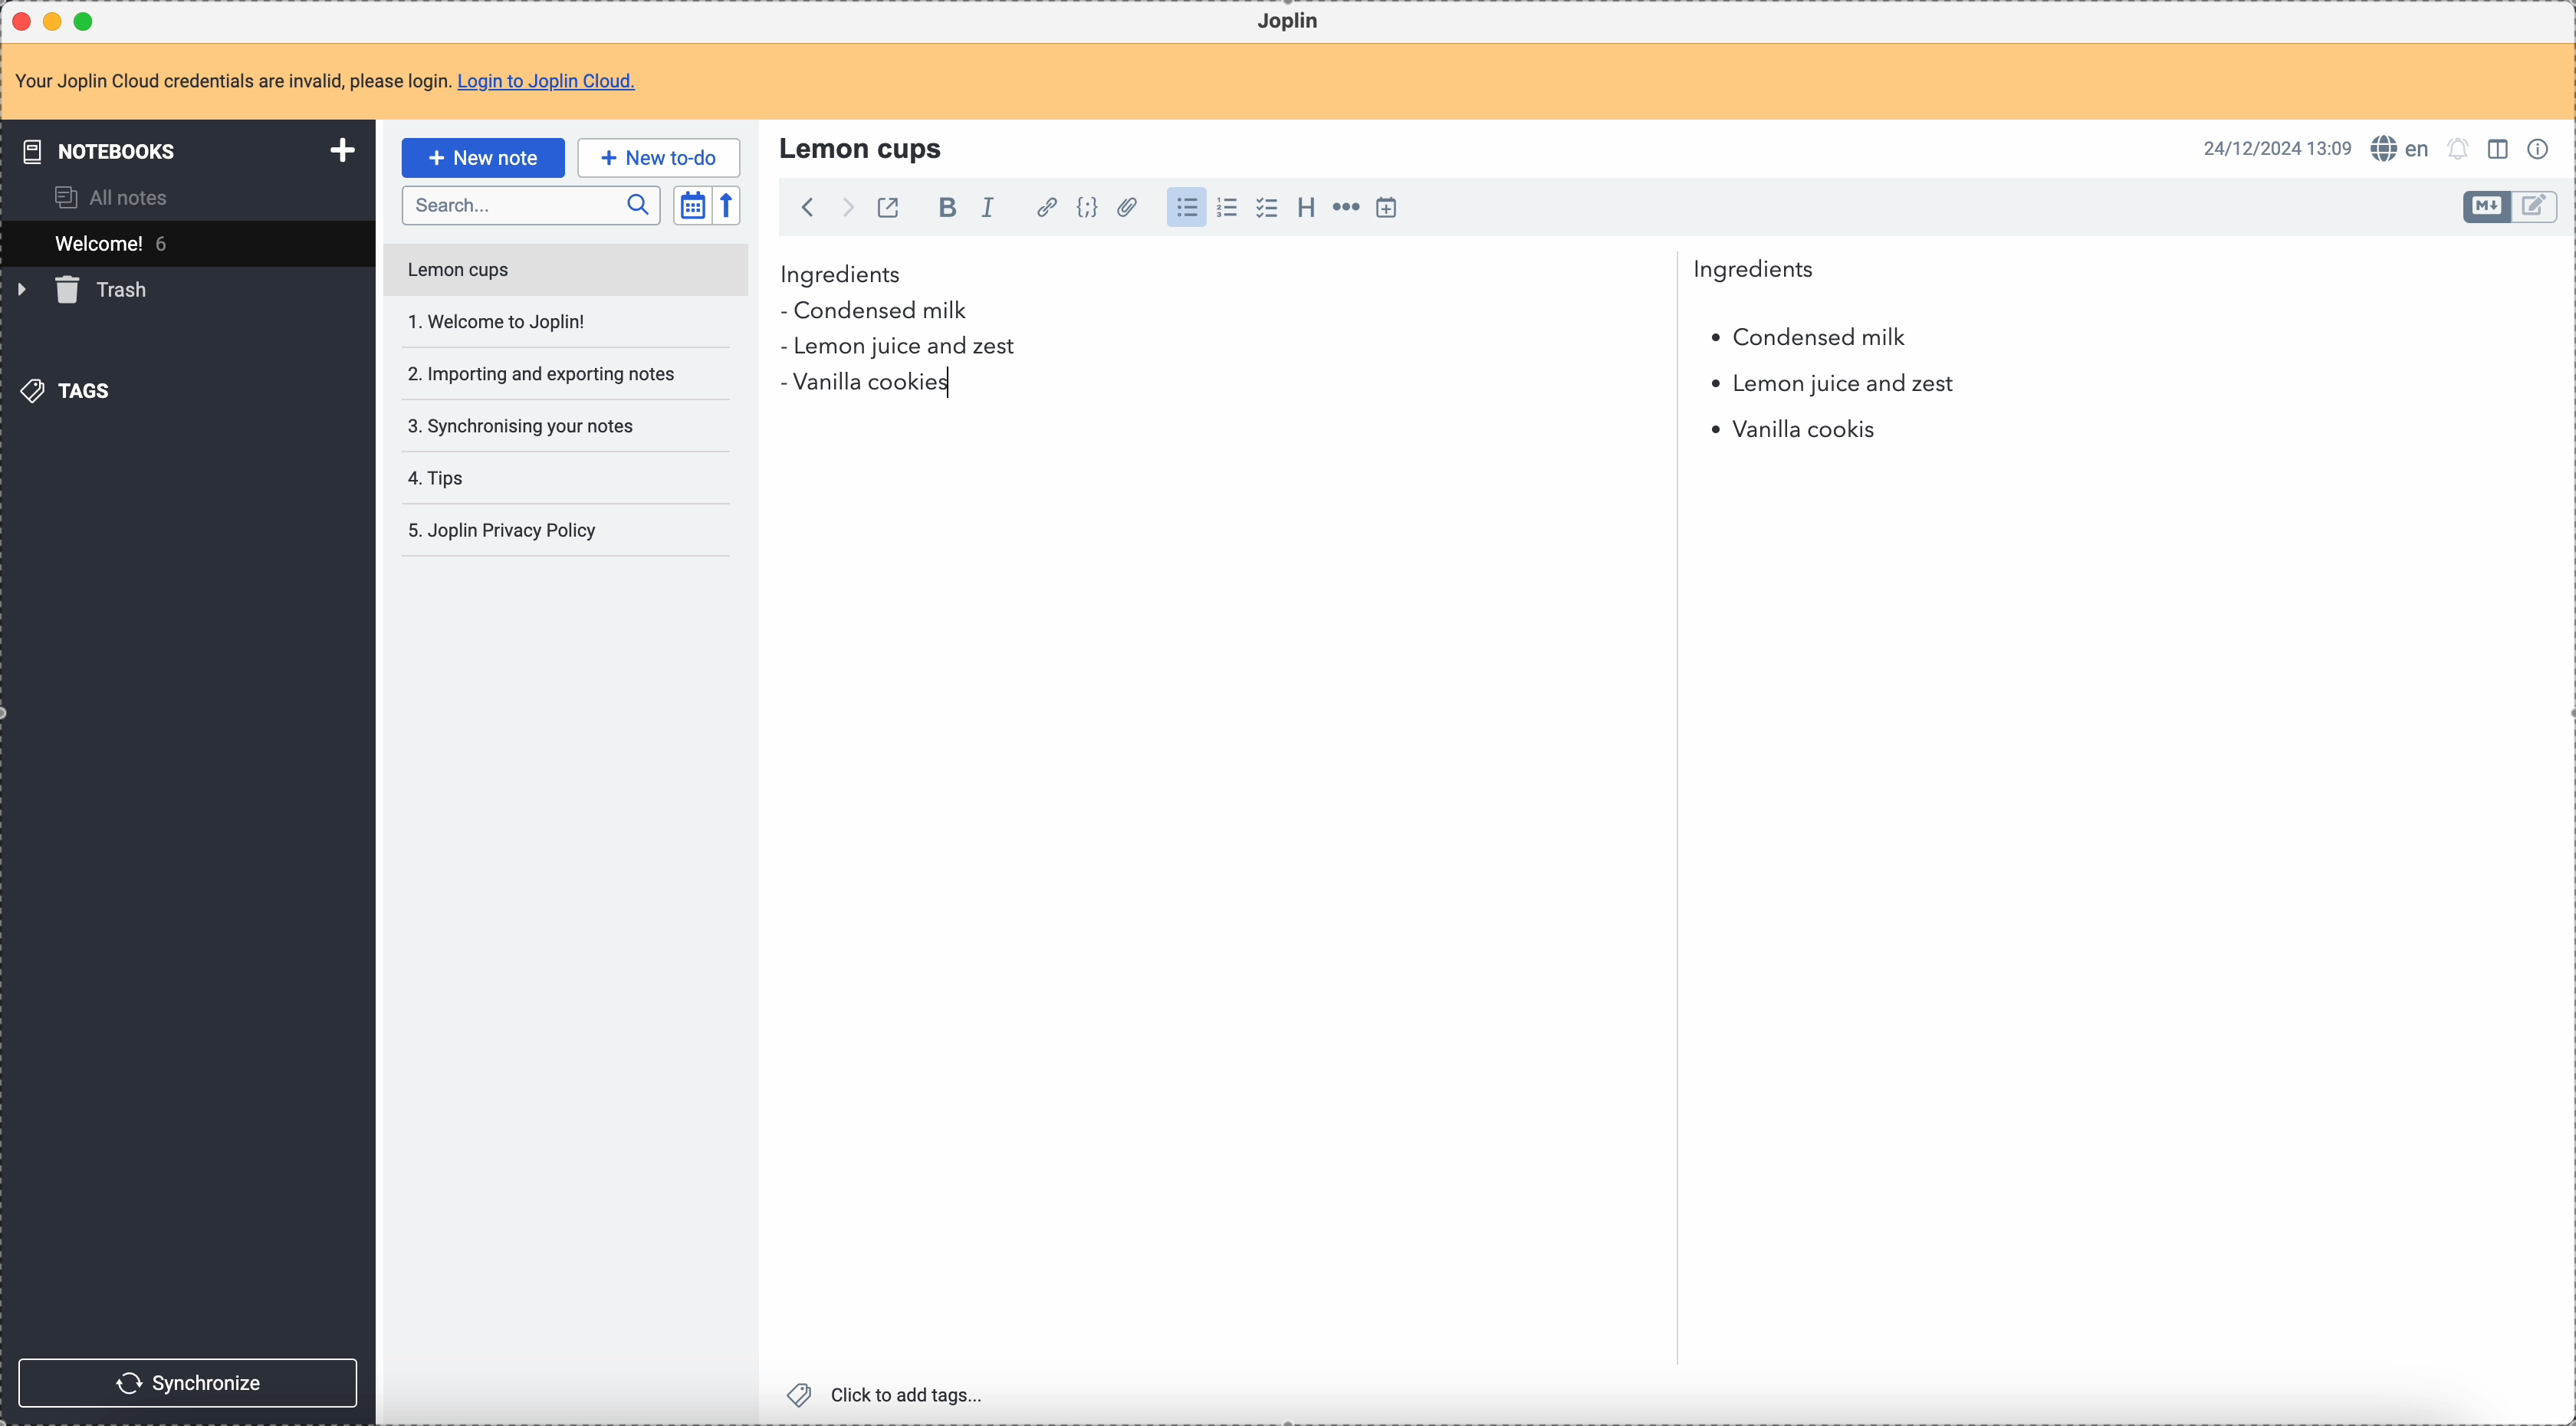 Image resolution: width=2576 pixels, height=1426 pixels. I want to click on spell checker, so click(2406, 148).